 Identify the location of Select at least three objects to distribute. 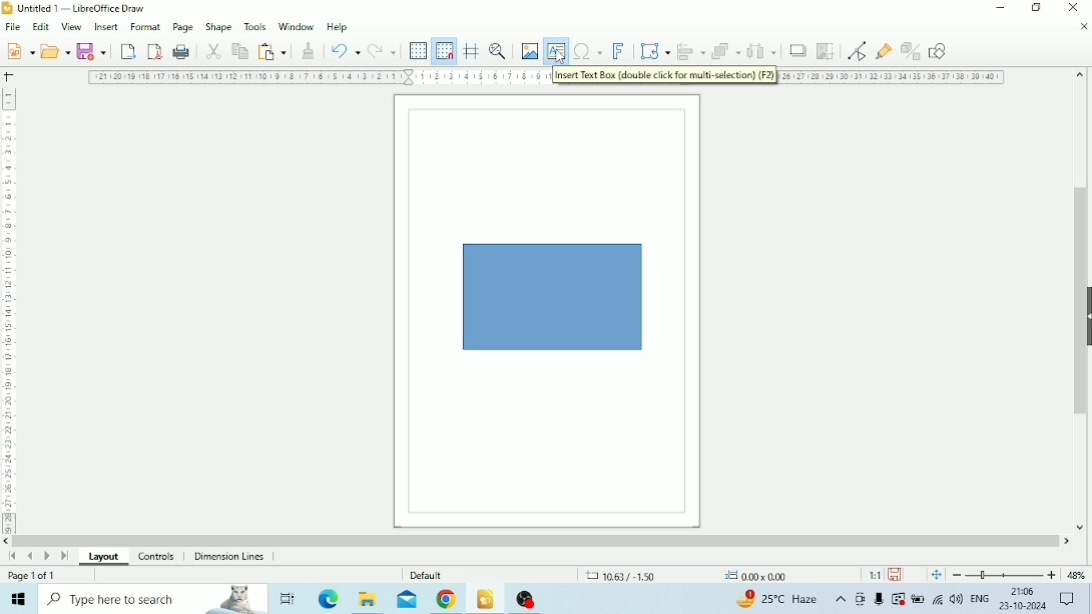
(762, 50).